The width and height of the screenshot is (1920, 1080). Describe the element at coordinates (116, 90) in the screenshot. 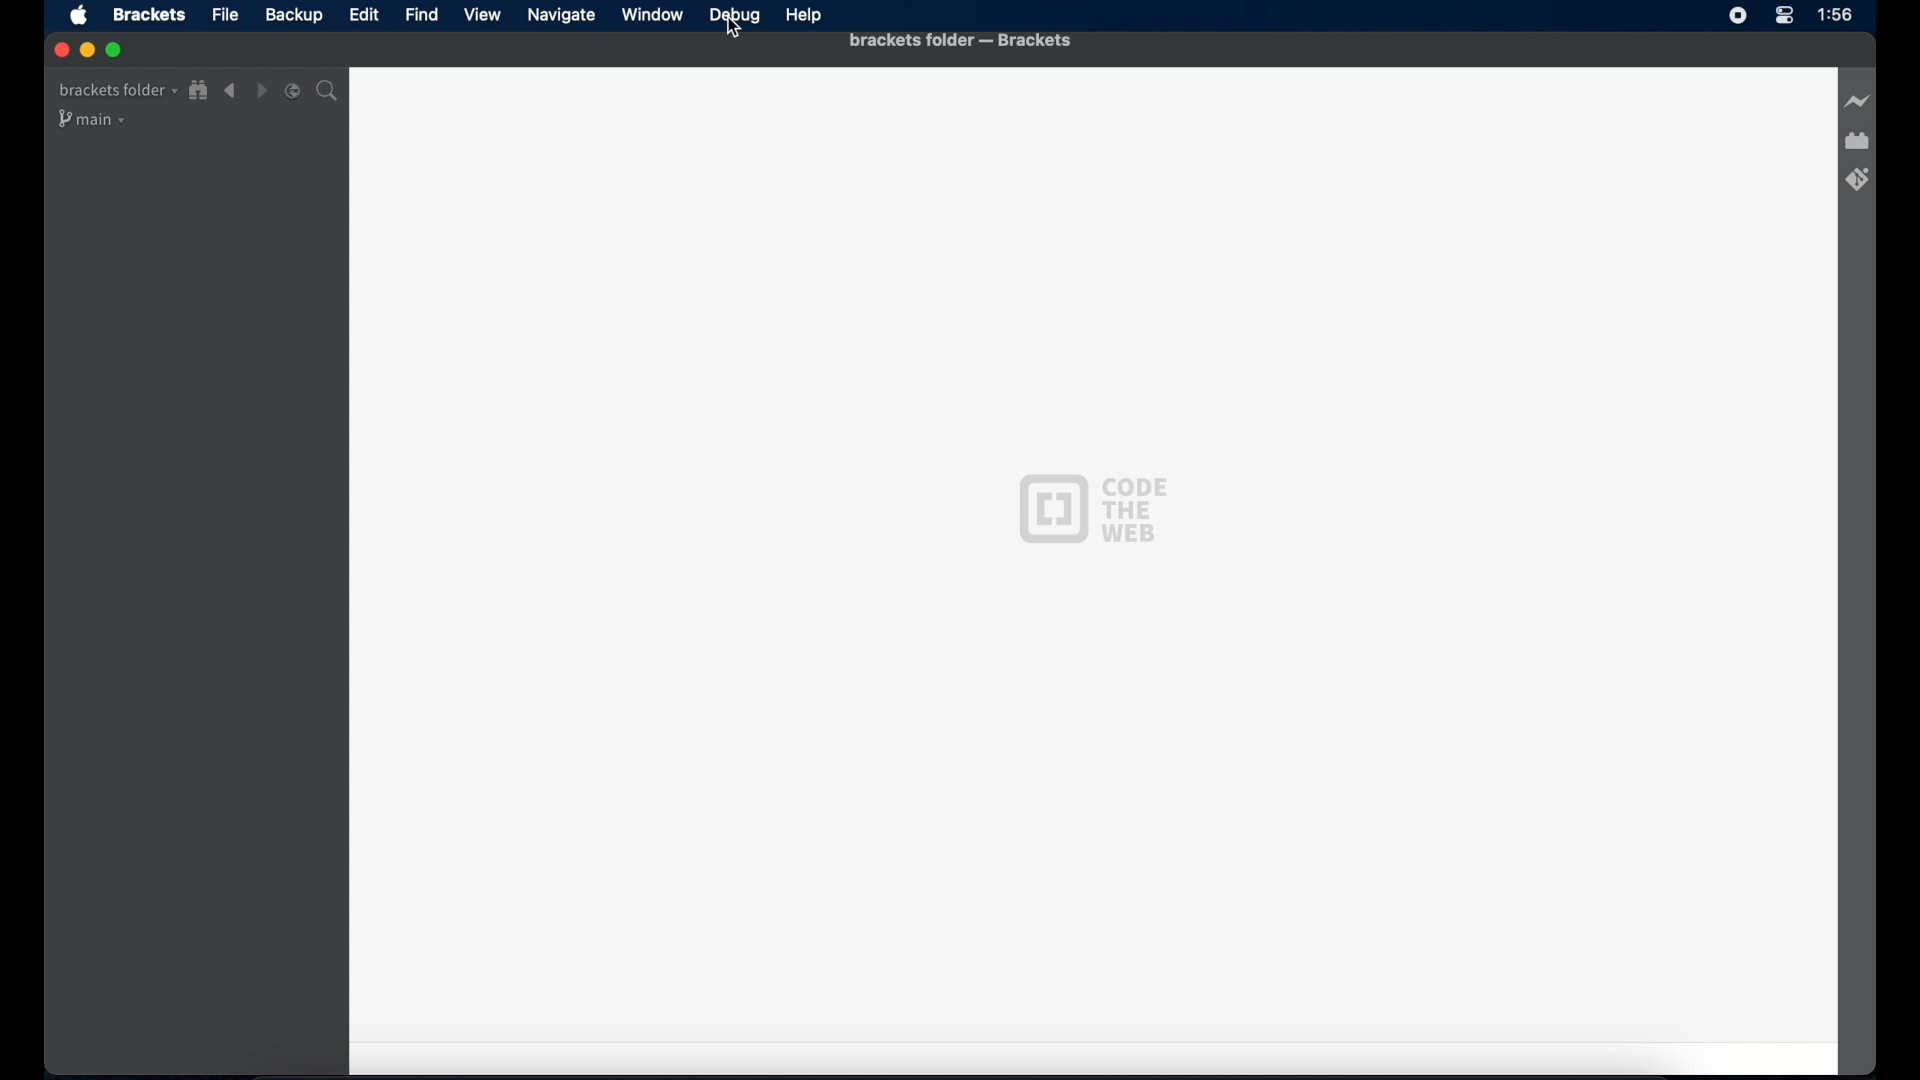

I see `brackets folder` at that location.